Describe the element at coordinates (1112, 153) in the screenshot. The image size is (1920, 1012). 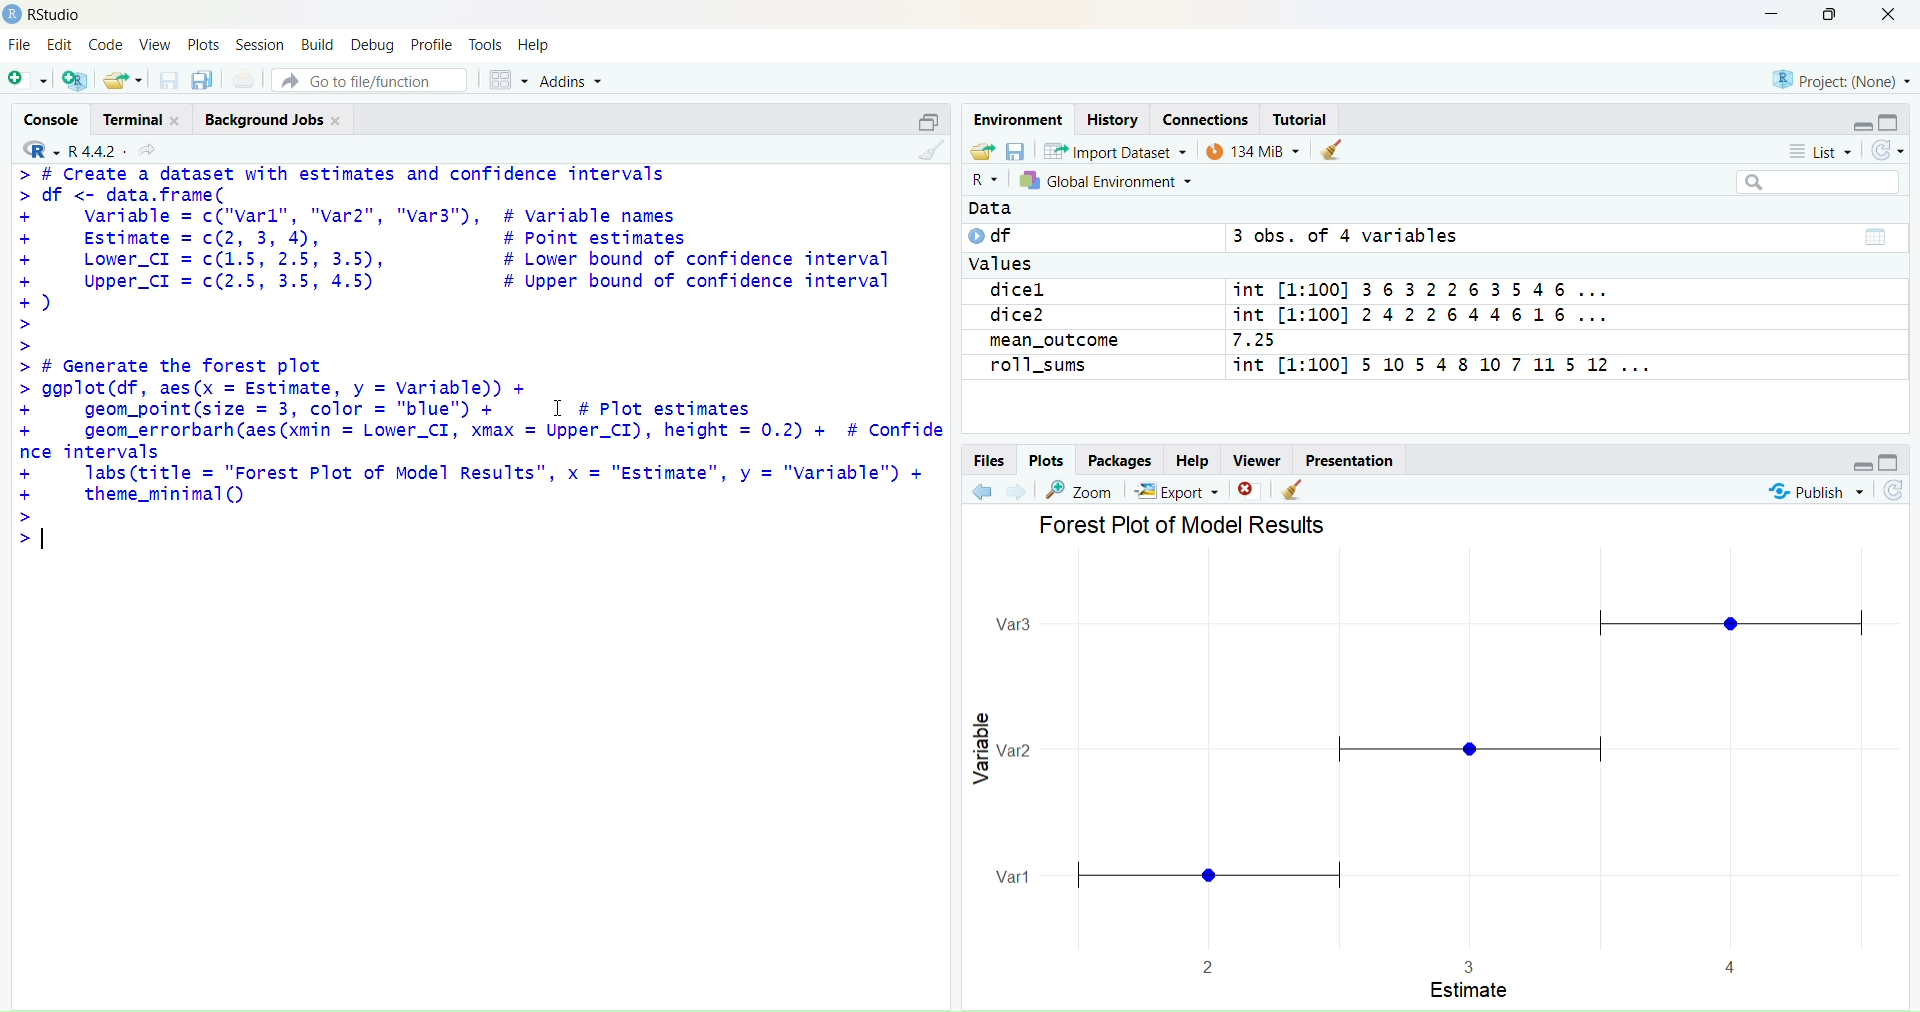
I see `Import Datase` at that location.